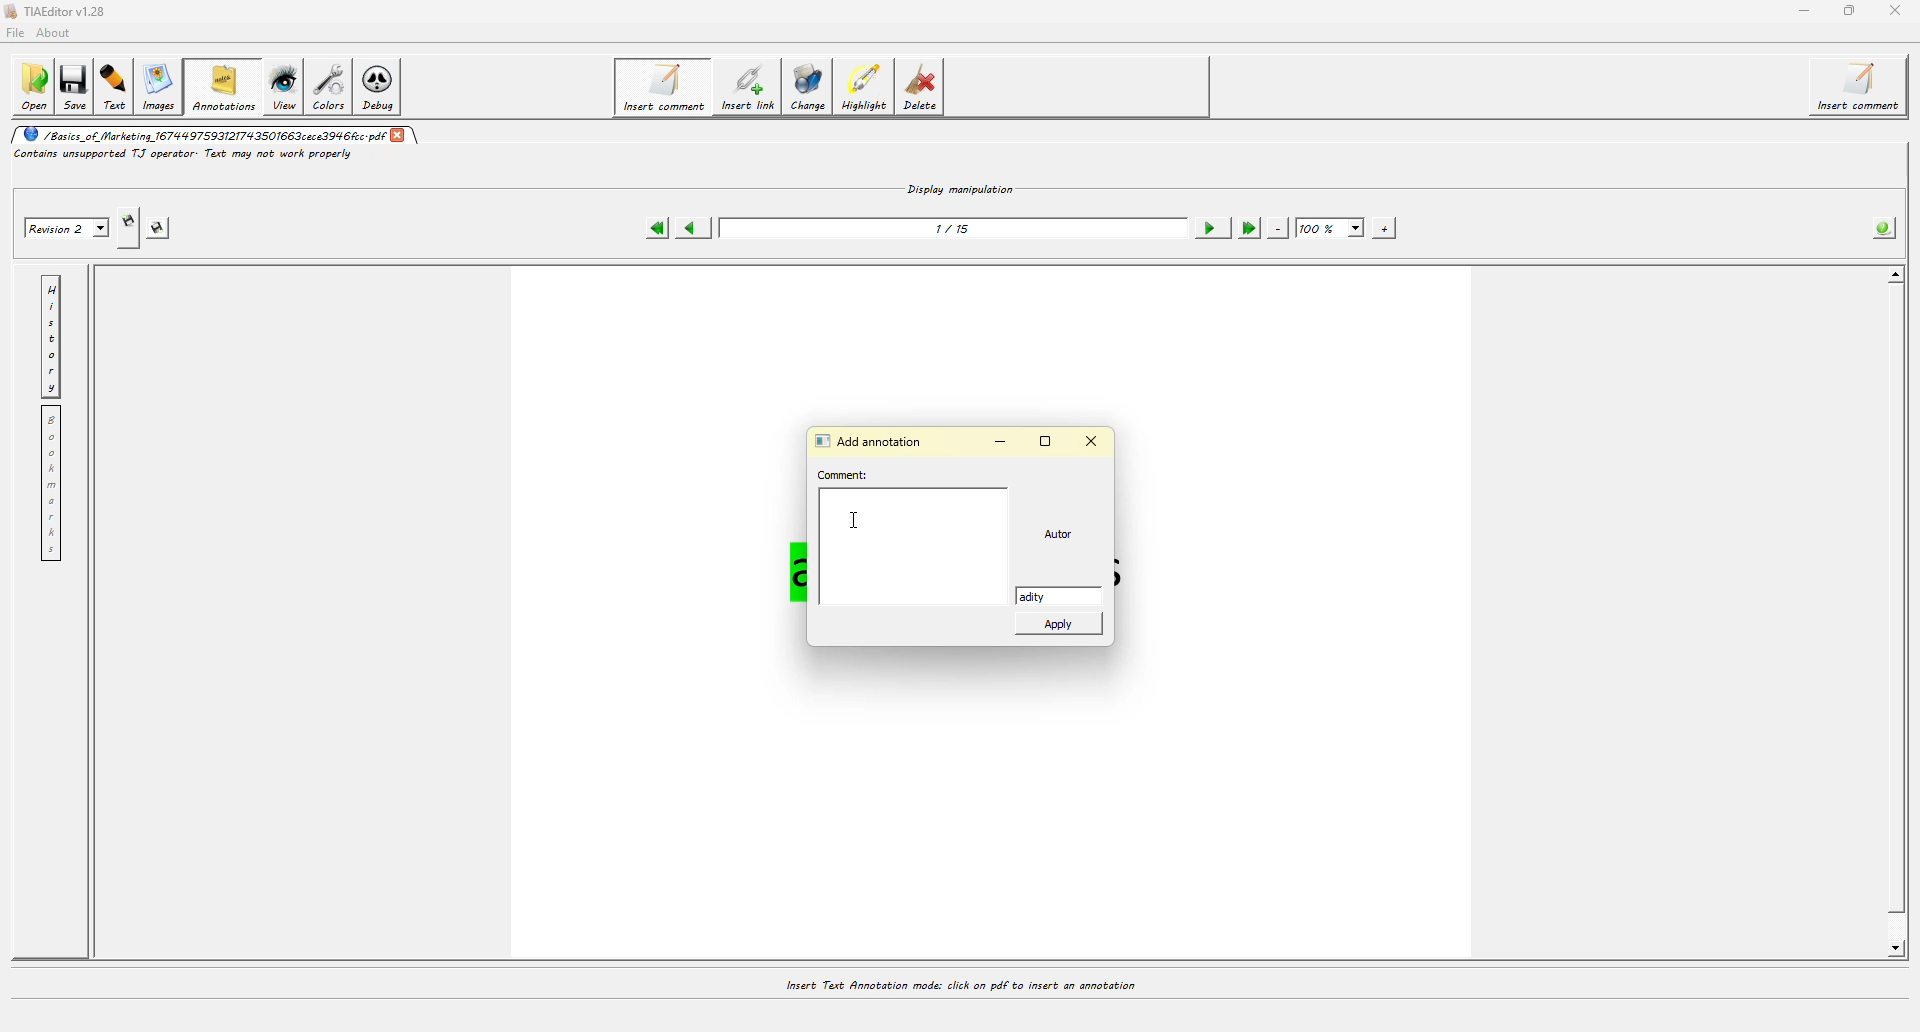 The height and width of the screenshot is (1032, 1920). I want to click on display manipulation, so click(961, 187).